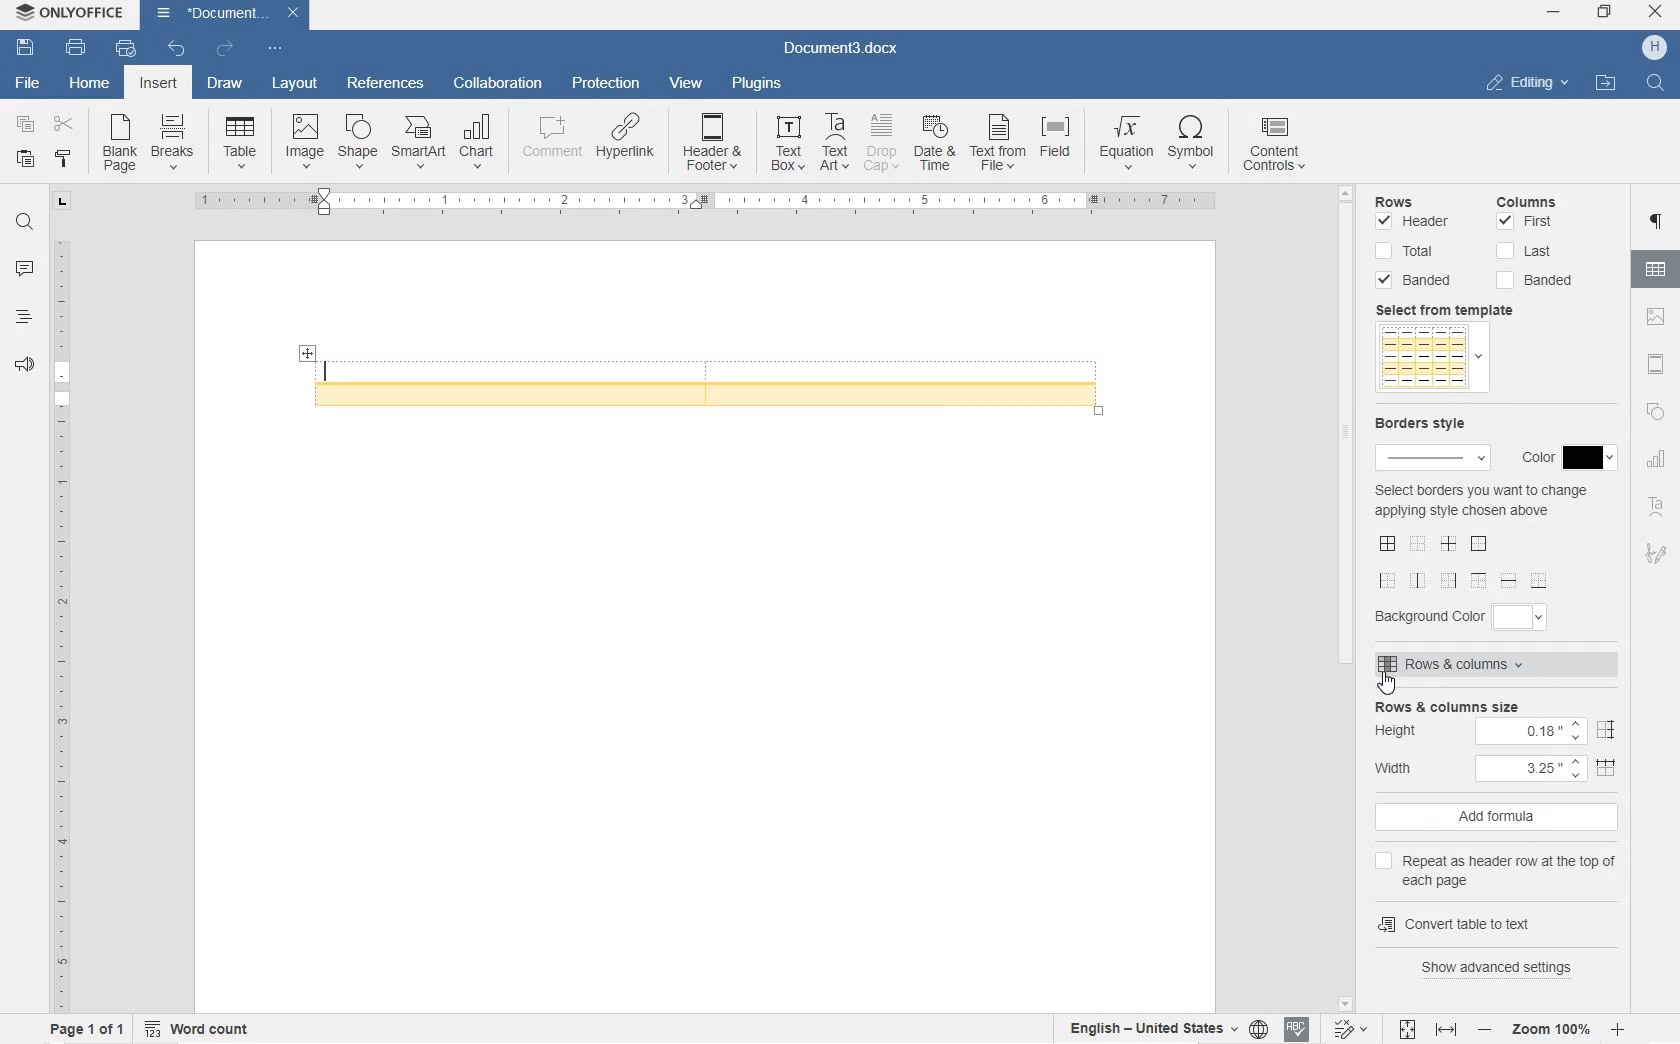 The width and height of the screenshot is (1680, 1044). What do you see at coordinates (1430, 439) in the screenshot?
I see `Border Style` at bounding box center [1430, 439].